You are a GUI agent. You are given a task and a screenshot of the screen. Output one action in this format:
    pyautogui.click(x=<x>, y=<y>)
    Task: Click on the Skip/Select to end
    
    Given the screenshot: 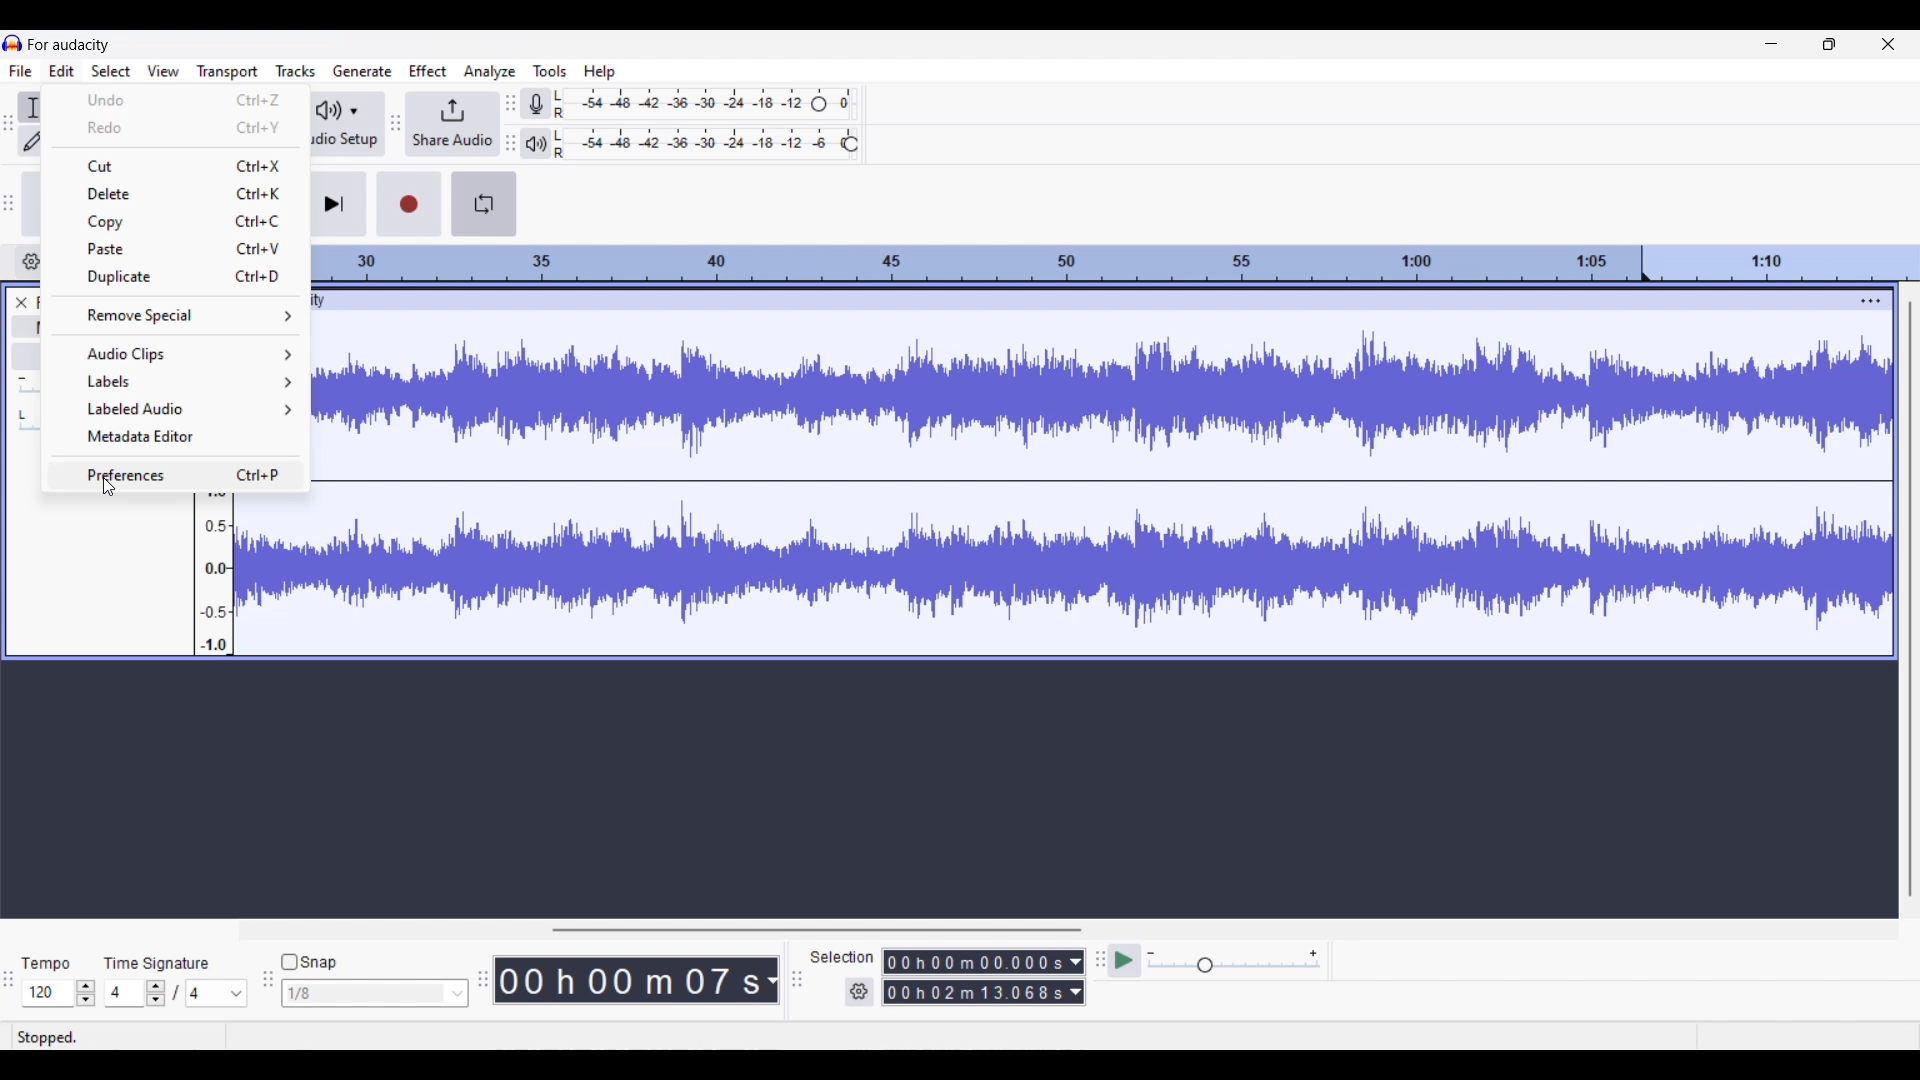 What is the action you would take?
    pyautogui.click(x=338, y=204)
    